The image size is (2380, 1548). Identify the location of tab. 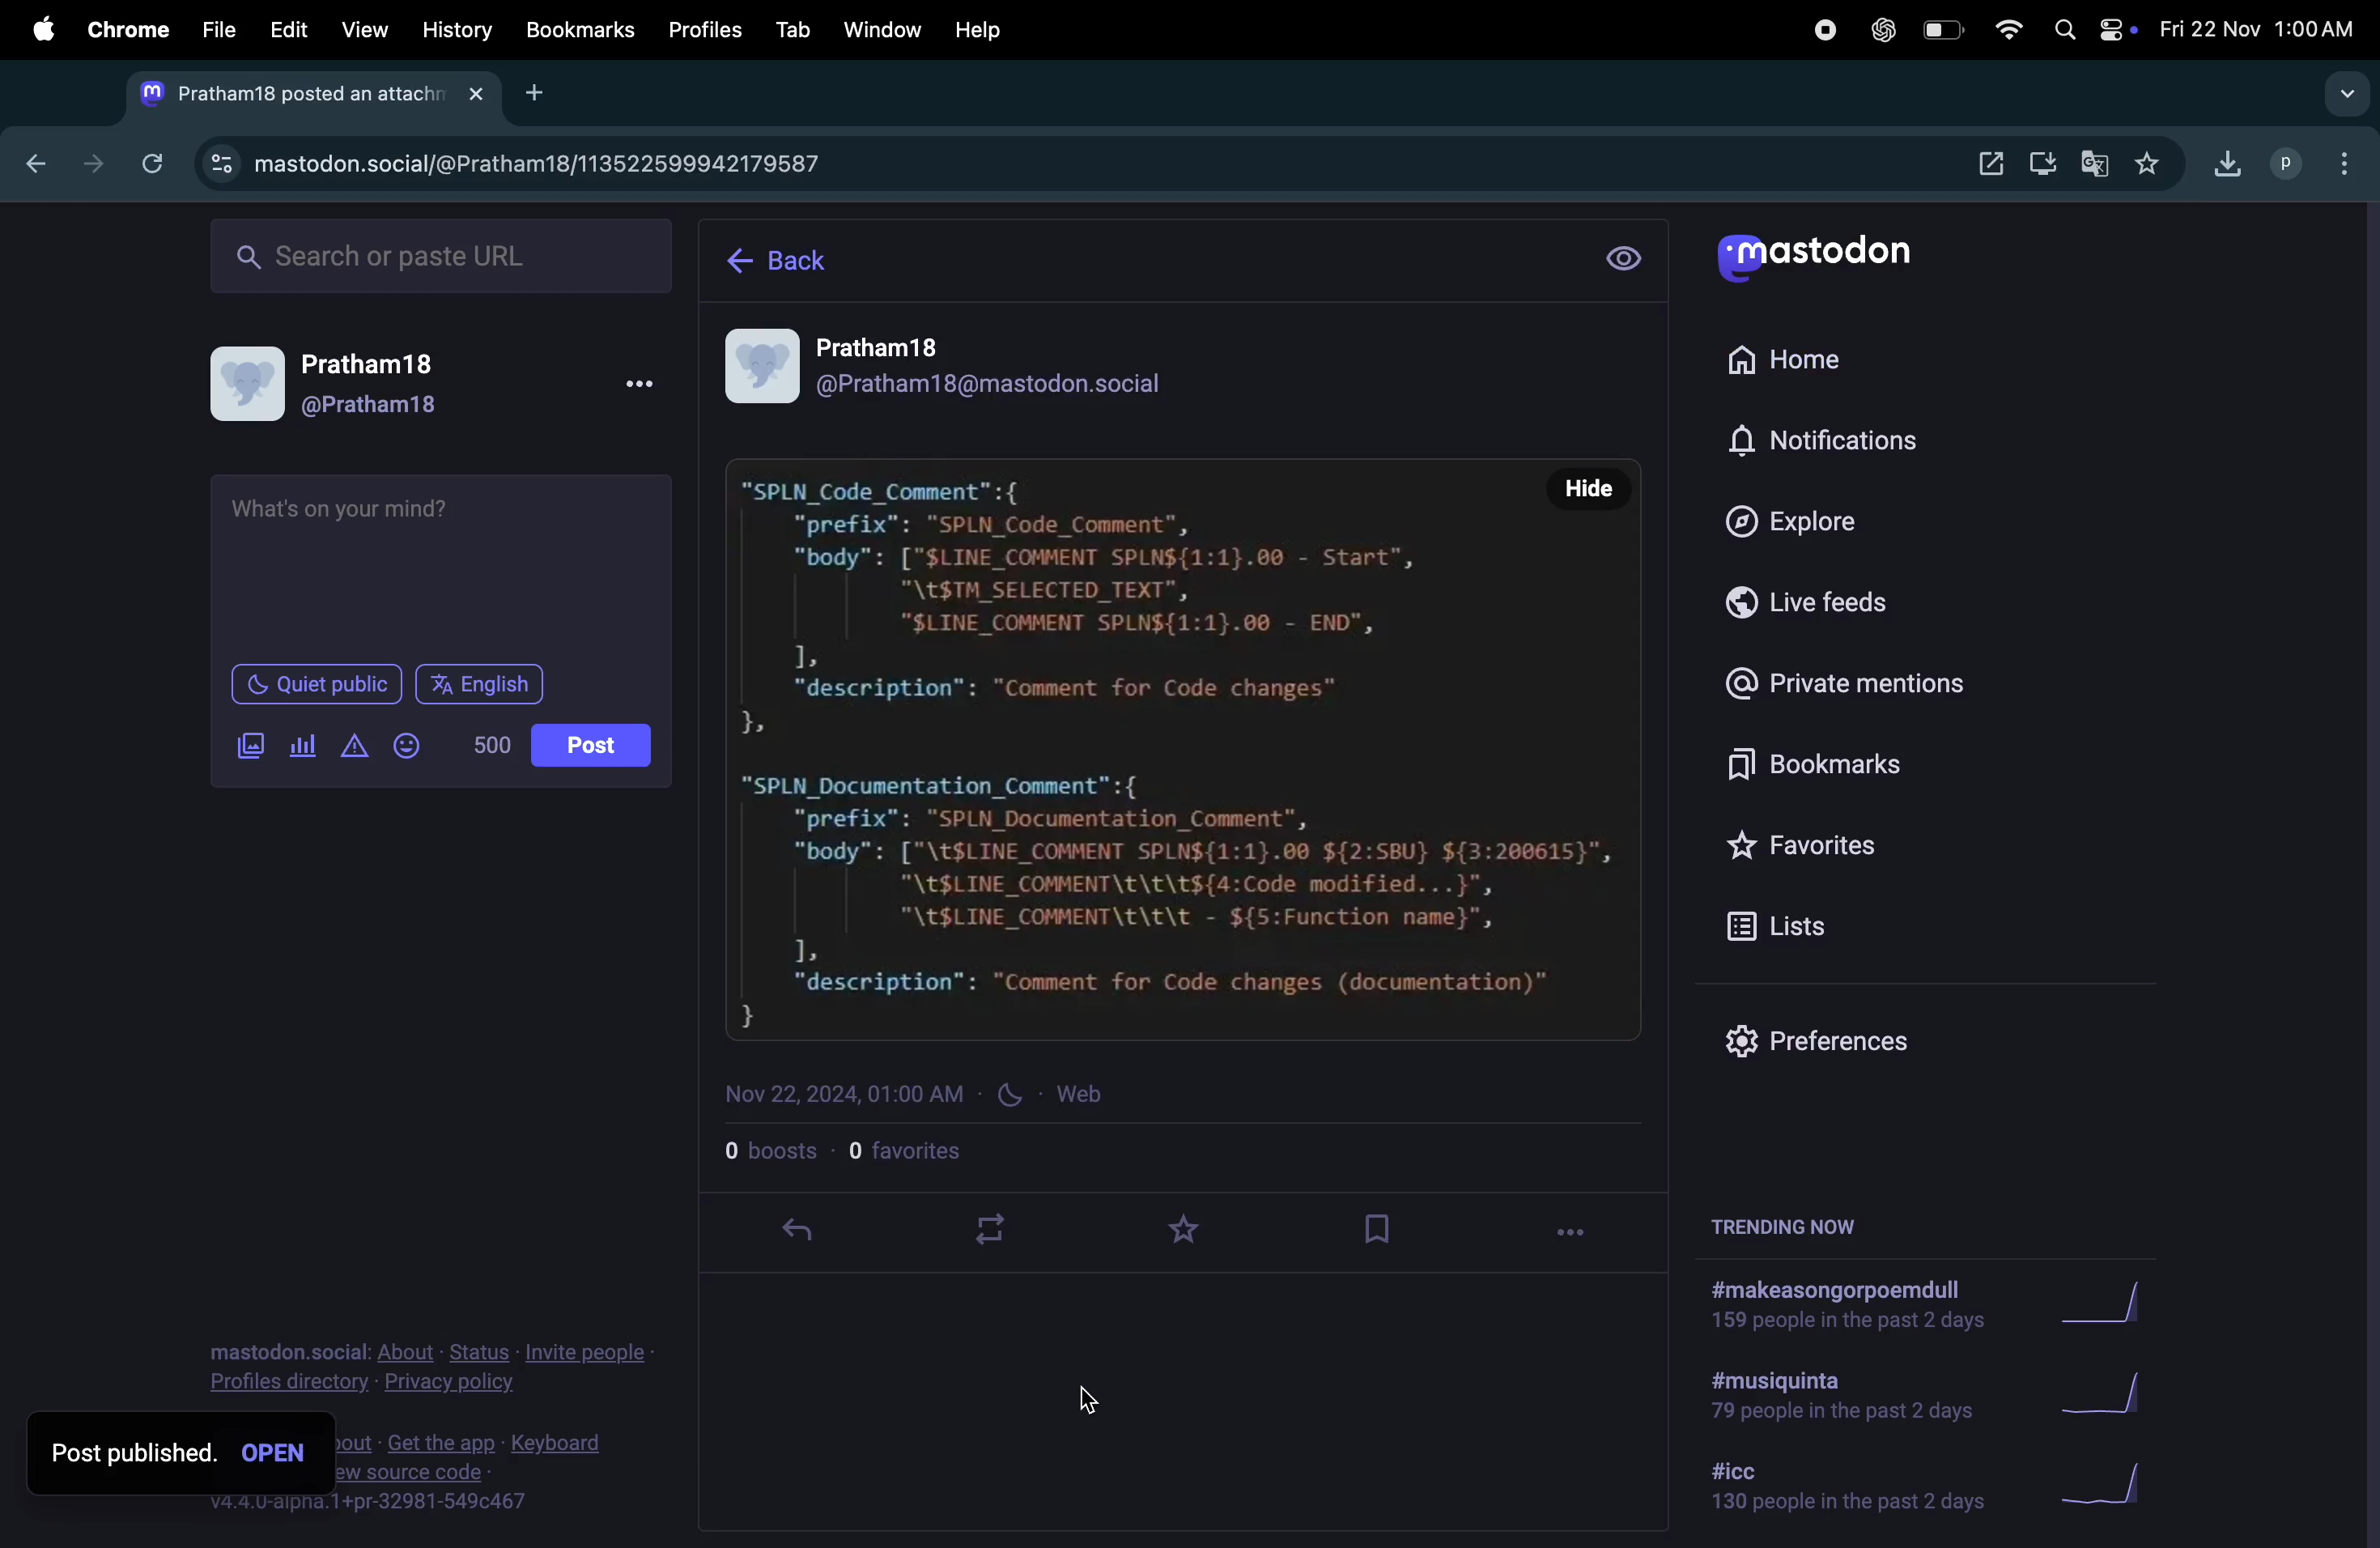
(789, 30).